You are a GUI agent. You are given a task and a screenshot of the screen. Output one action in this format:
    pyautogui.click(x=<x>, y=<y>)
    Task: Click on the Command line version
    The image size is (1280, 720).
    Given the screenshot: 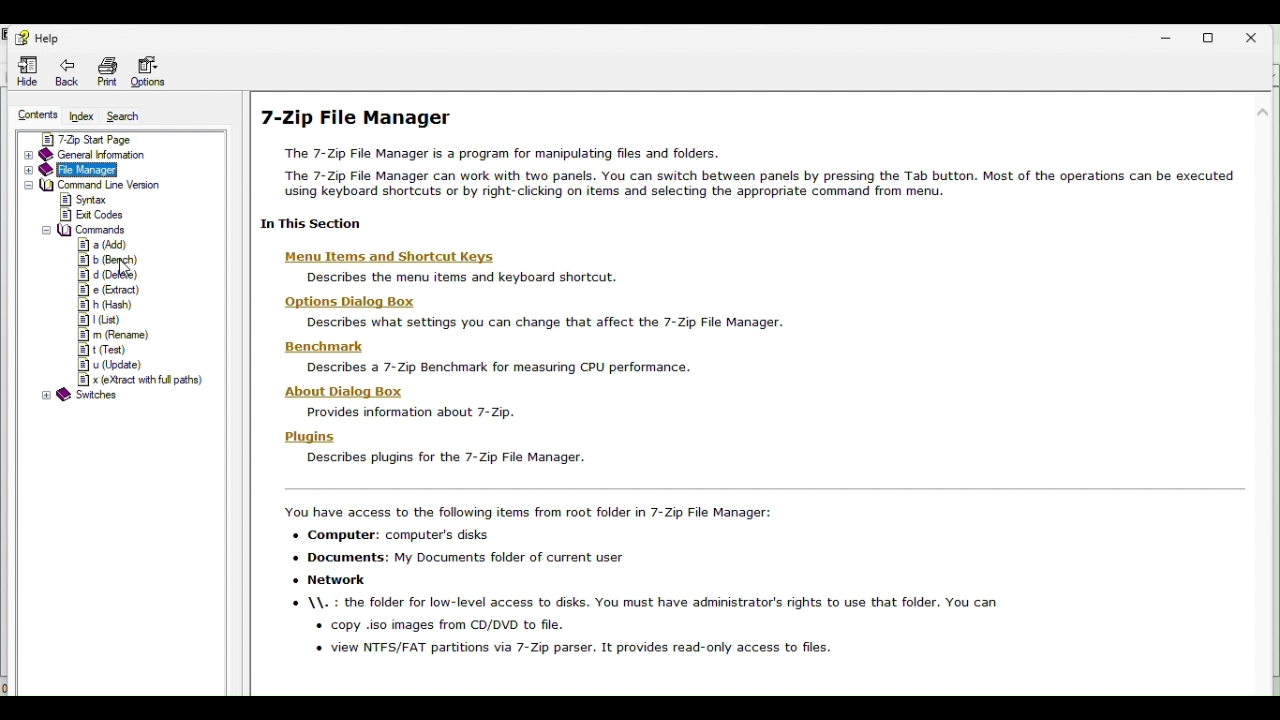 What is the action you would take?
    pyautogui.click(x=97, y=182)
    